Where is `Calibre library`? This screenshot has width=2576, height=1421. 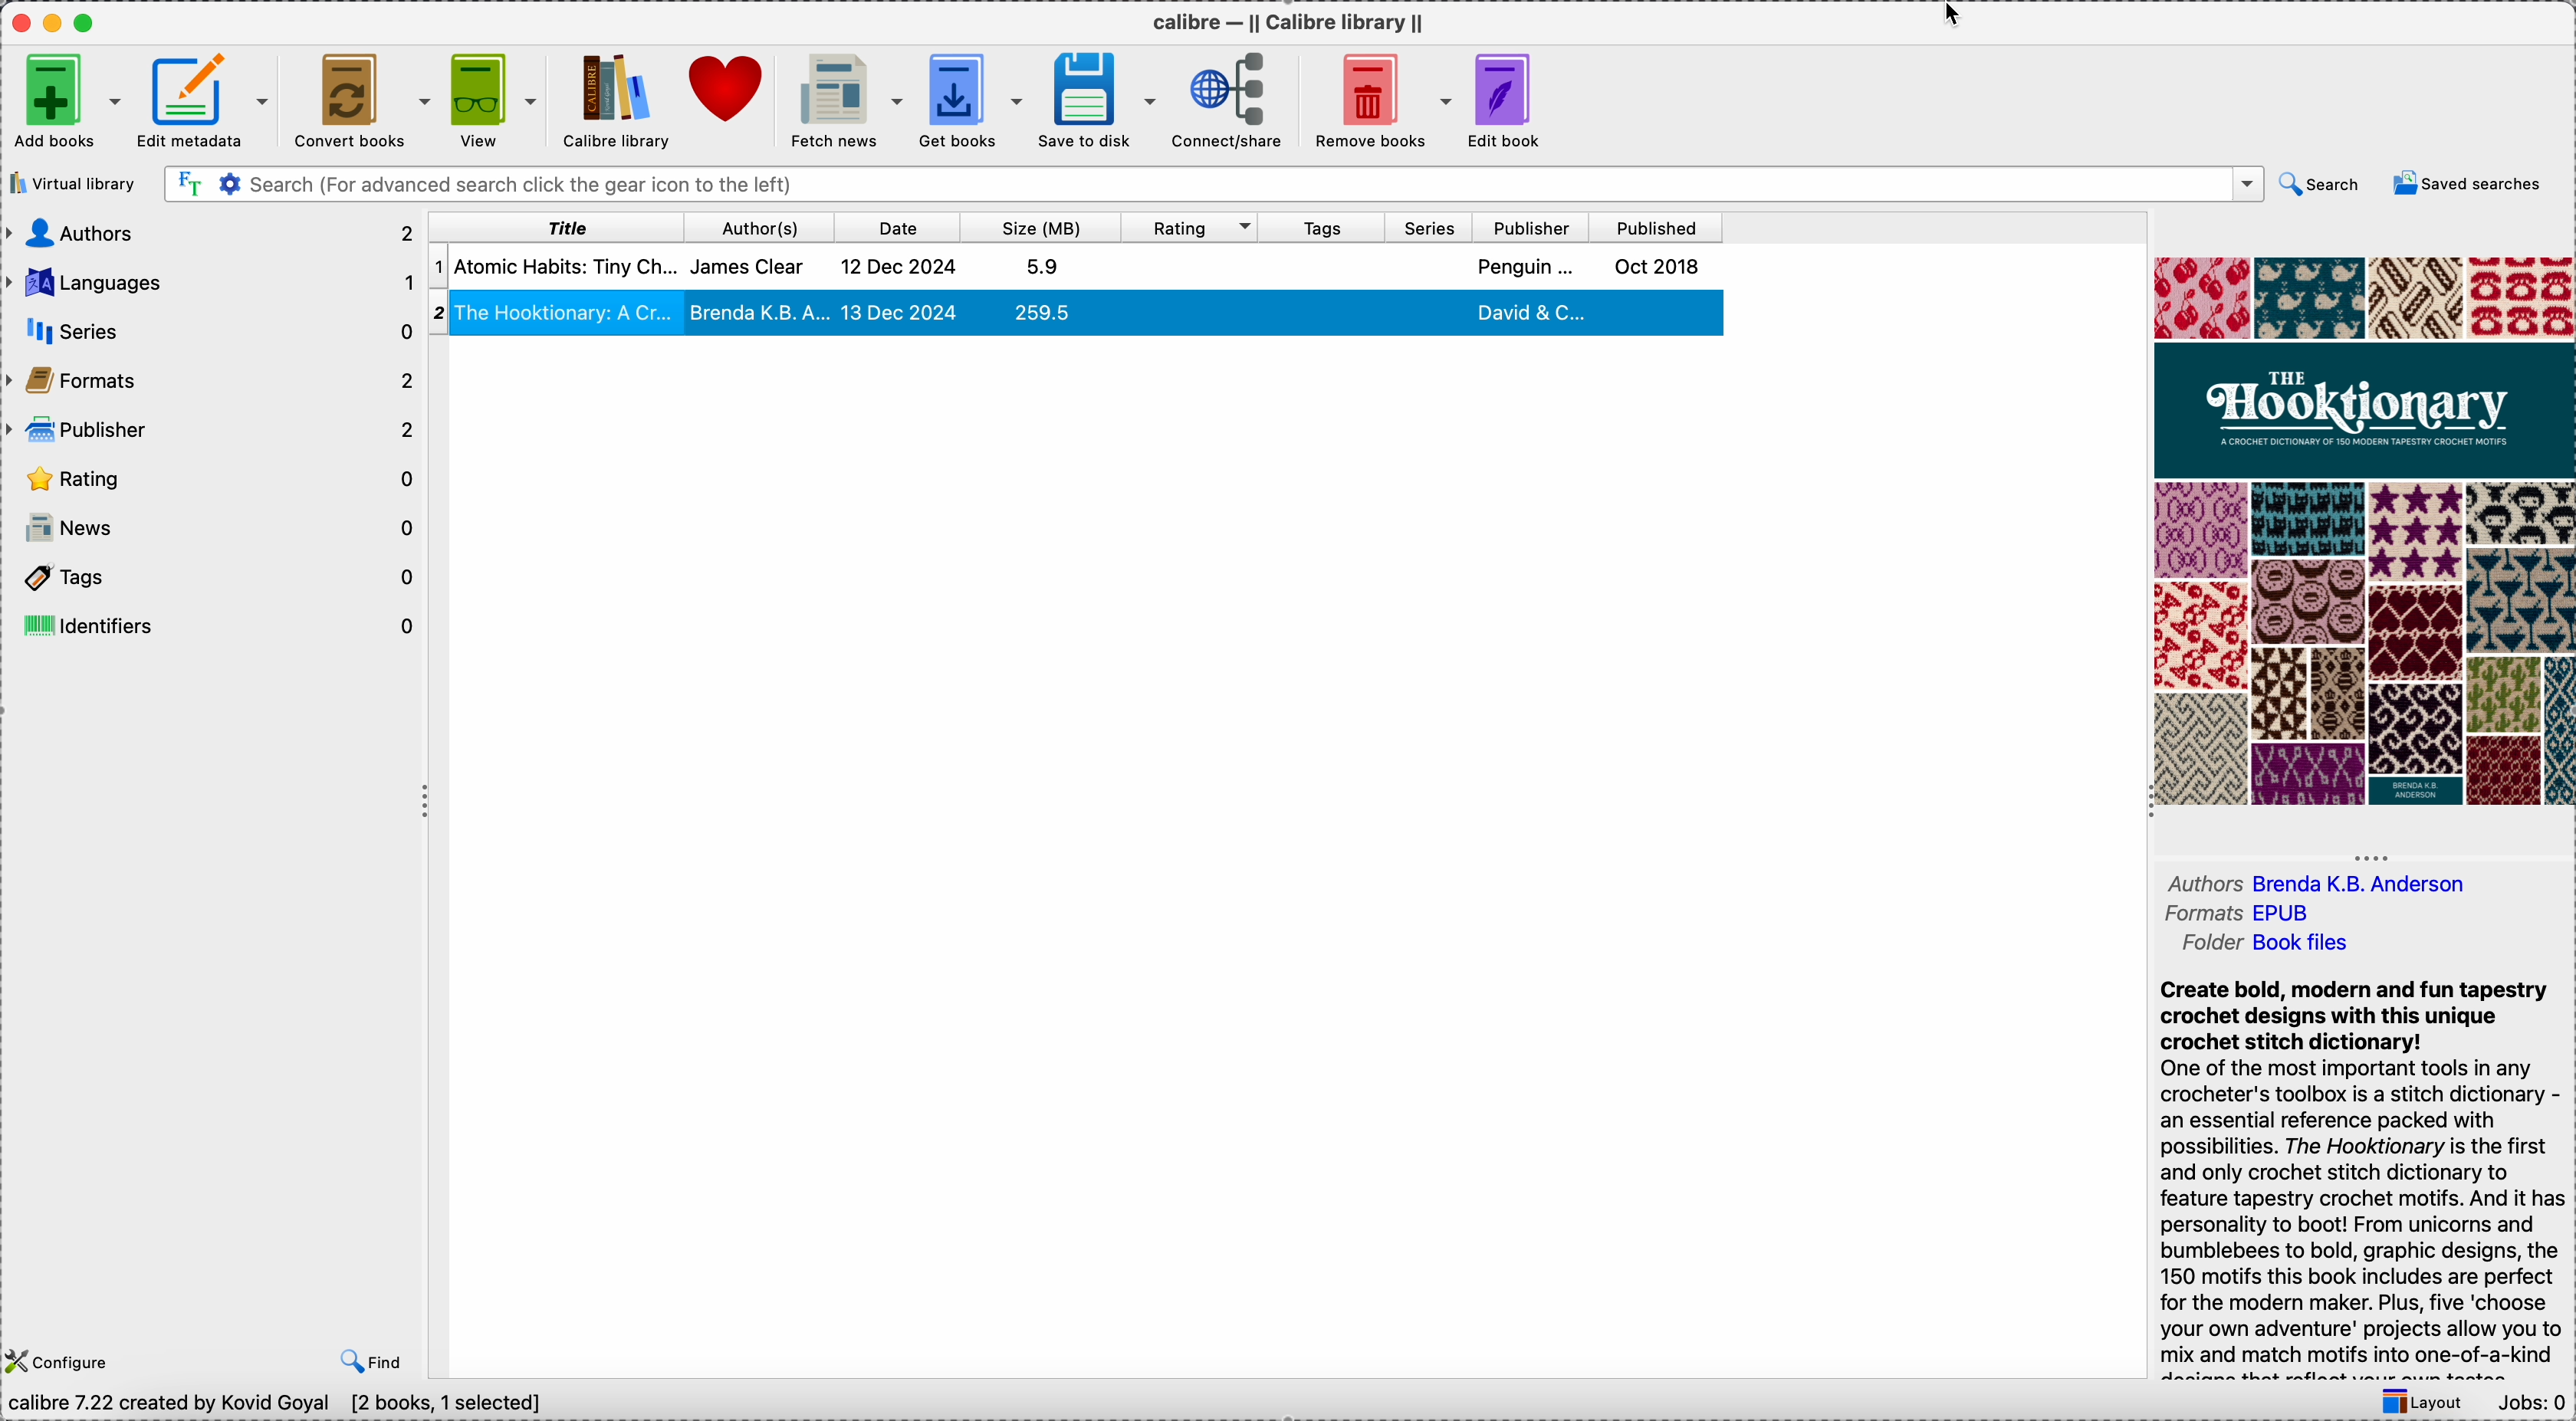
Calibre library is located at coordinates (616, 103).